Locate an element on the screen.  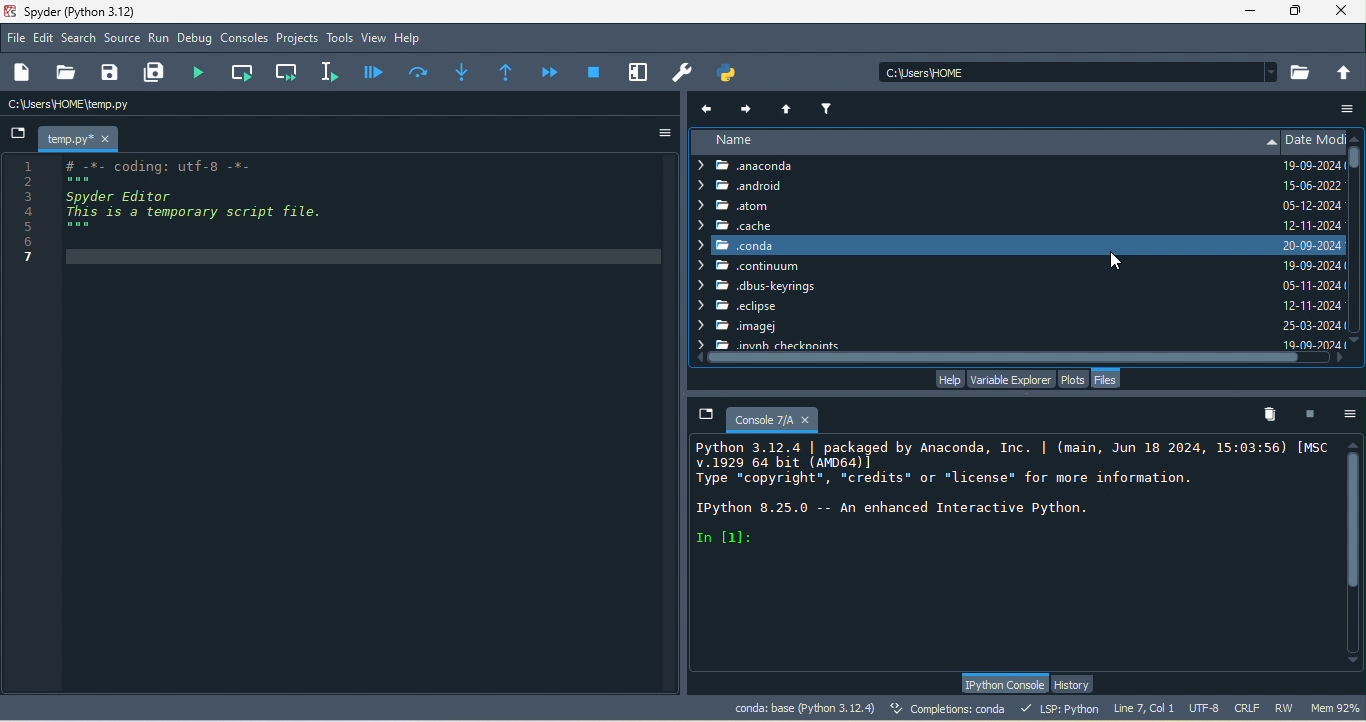
cursor movement is located at coordinates (1115, 259).